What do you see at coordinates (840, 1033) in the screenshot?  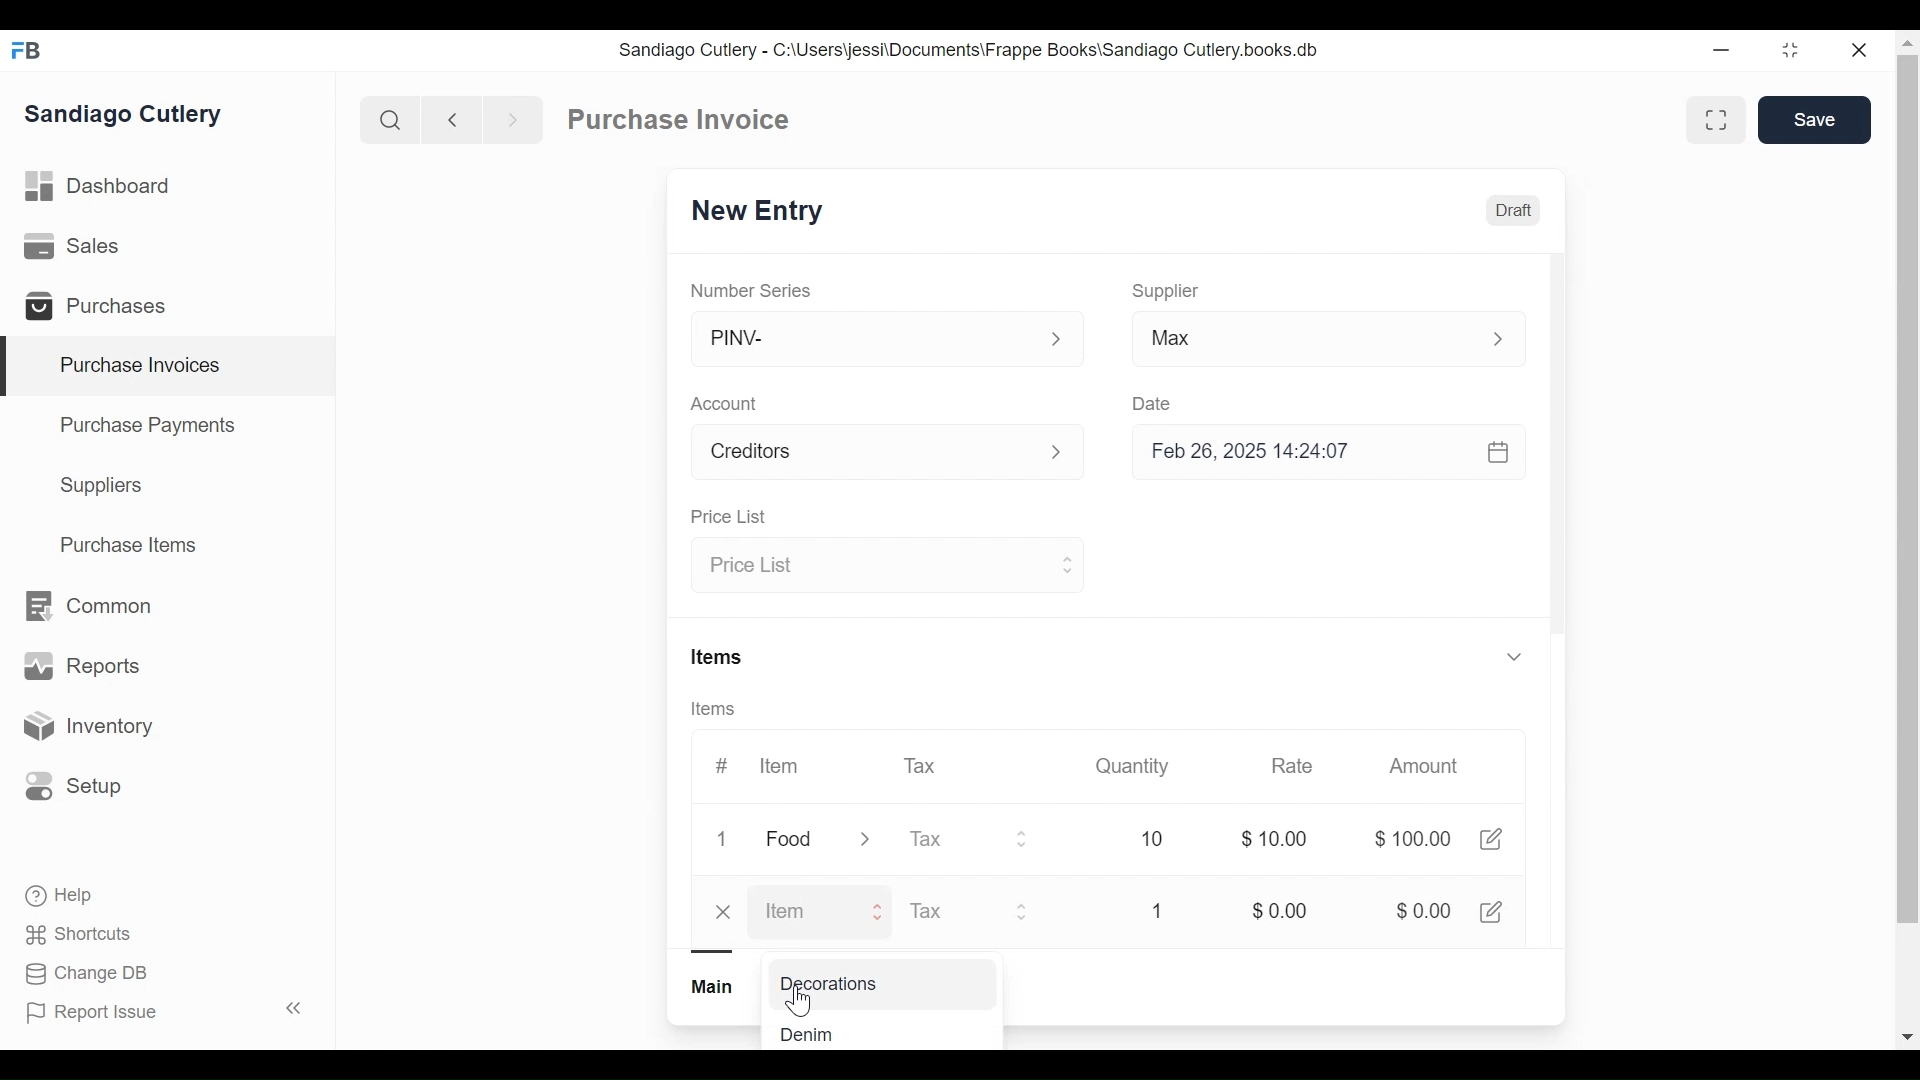 I see `Denim` at bounding box center [840, 1033].